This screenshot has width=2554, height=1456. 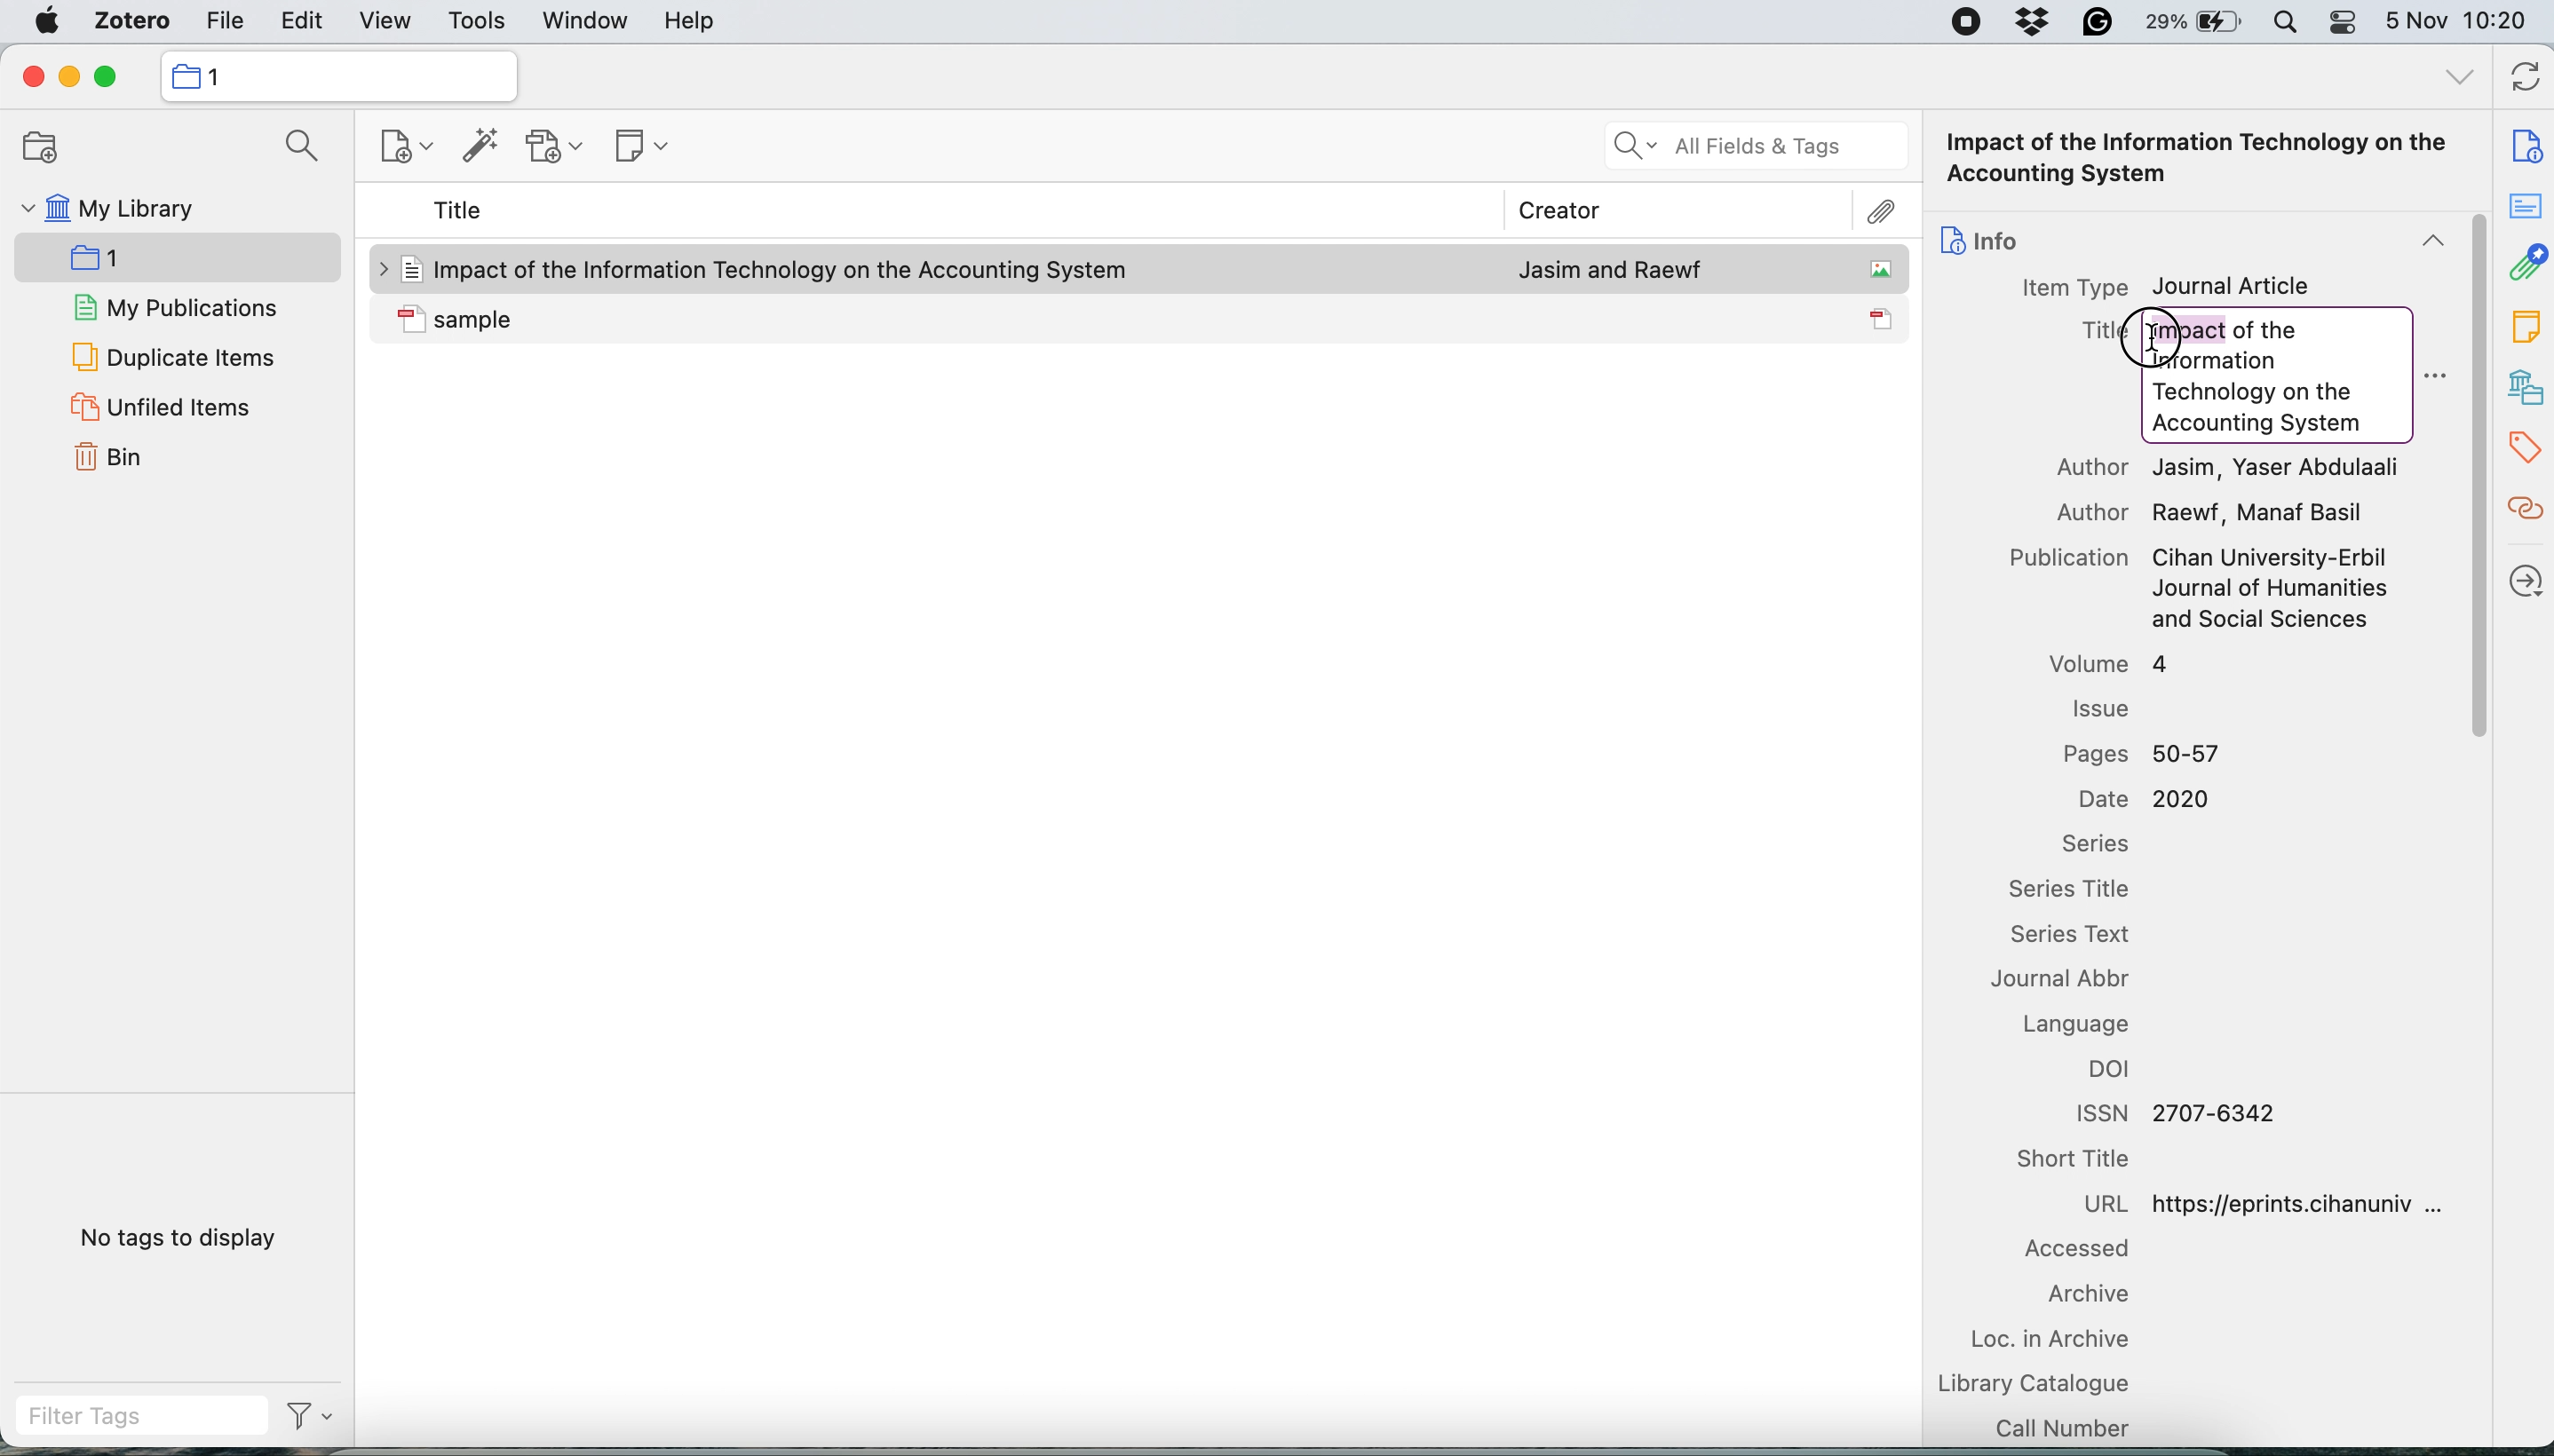 I want to click on sample, so click(x=786, y=317).